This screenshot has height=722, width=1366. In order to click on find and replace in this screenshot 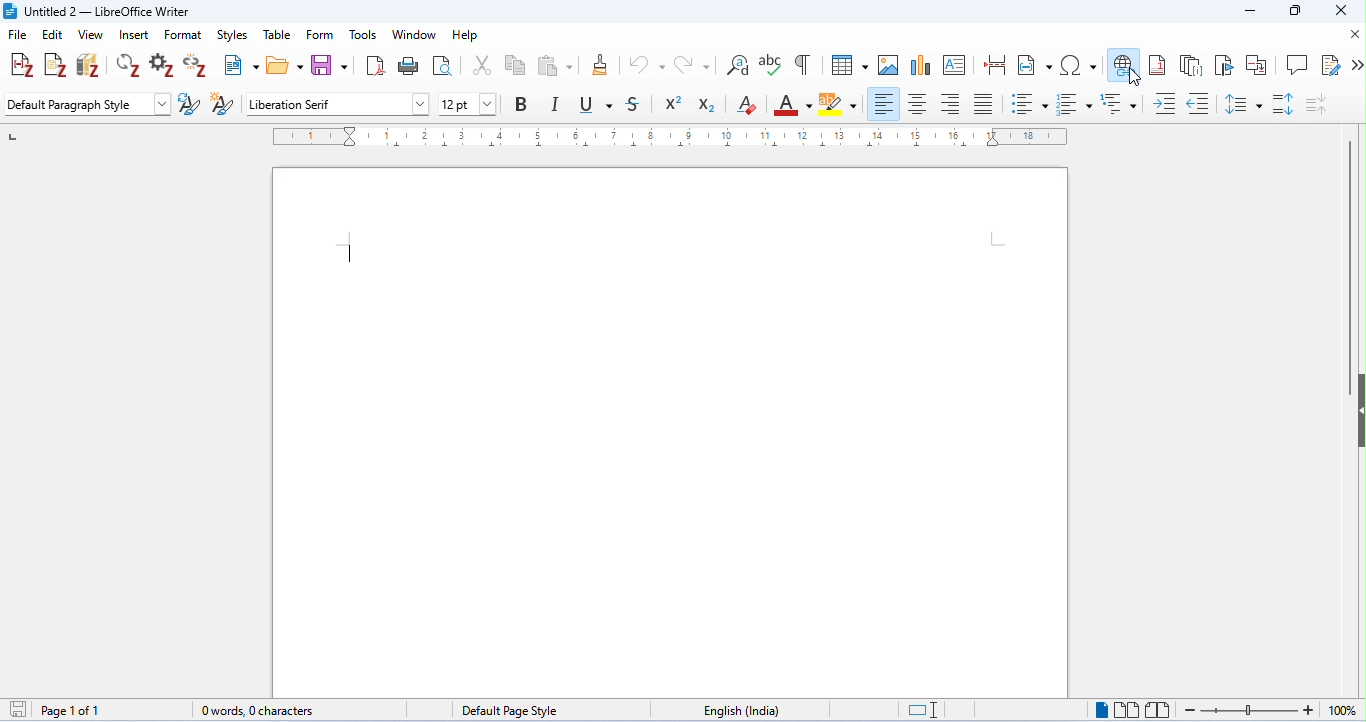, I will do `click(738, 65)`.